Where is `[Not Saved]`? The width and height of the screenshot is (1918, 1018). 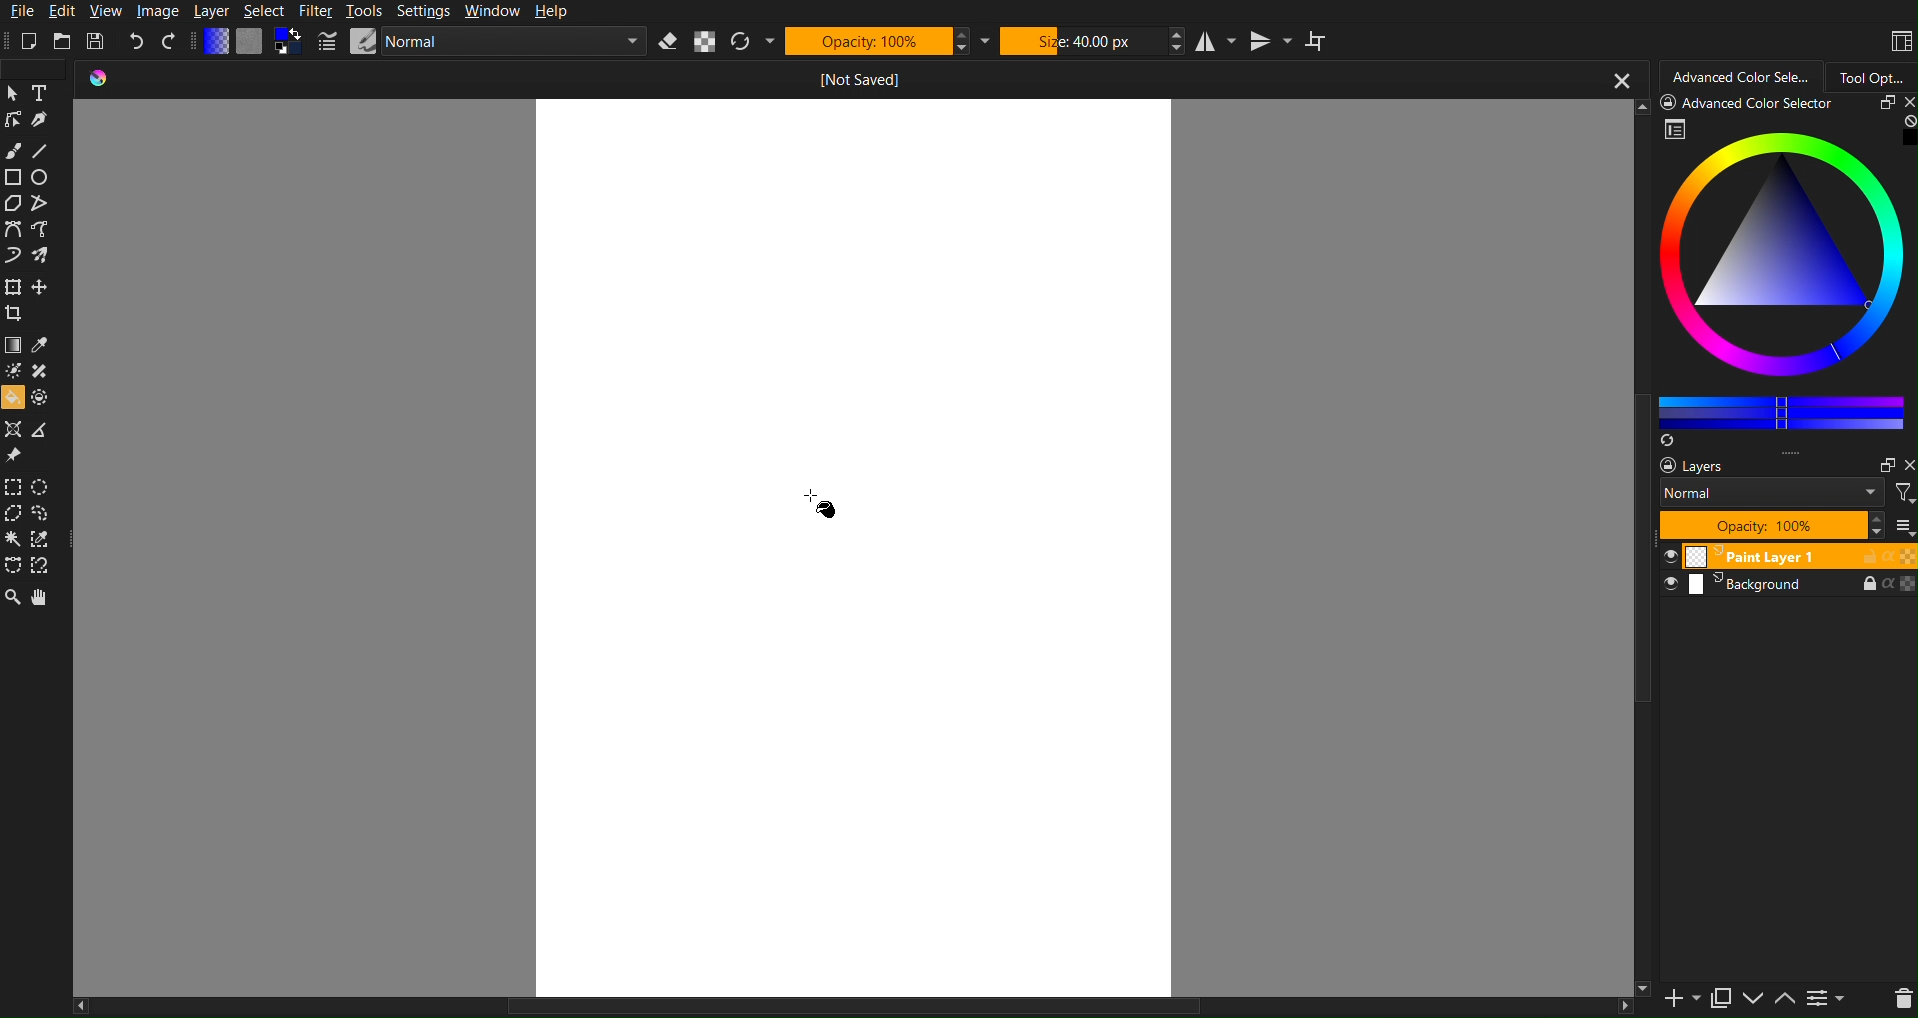 [Not Saved] is located at coordinates (861, 76).